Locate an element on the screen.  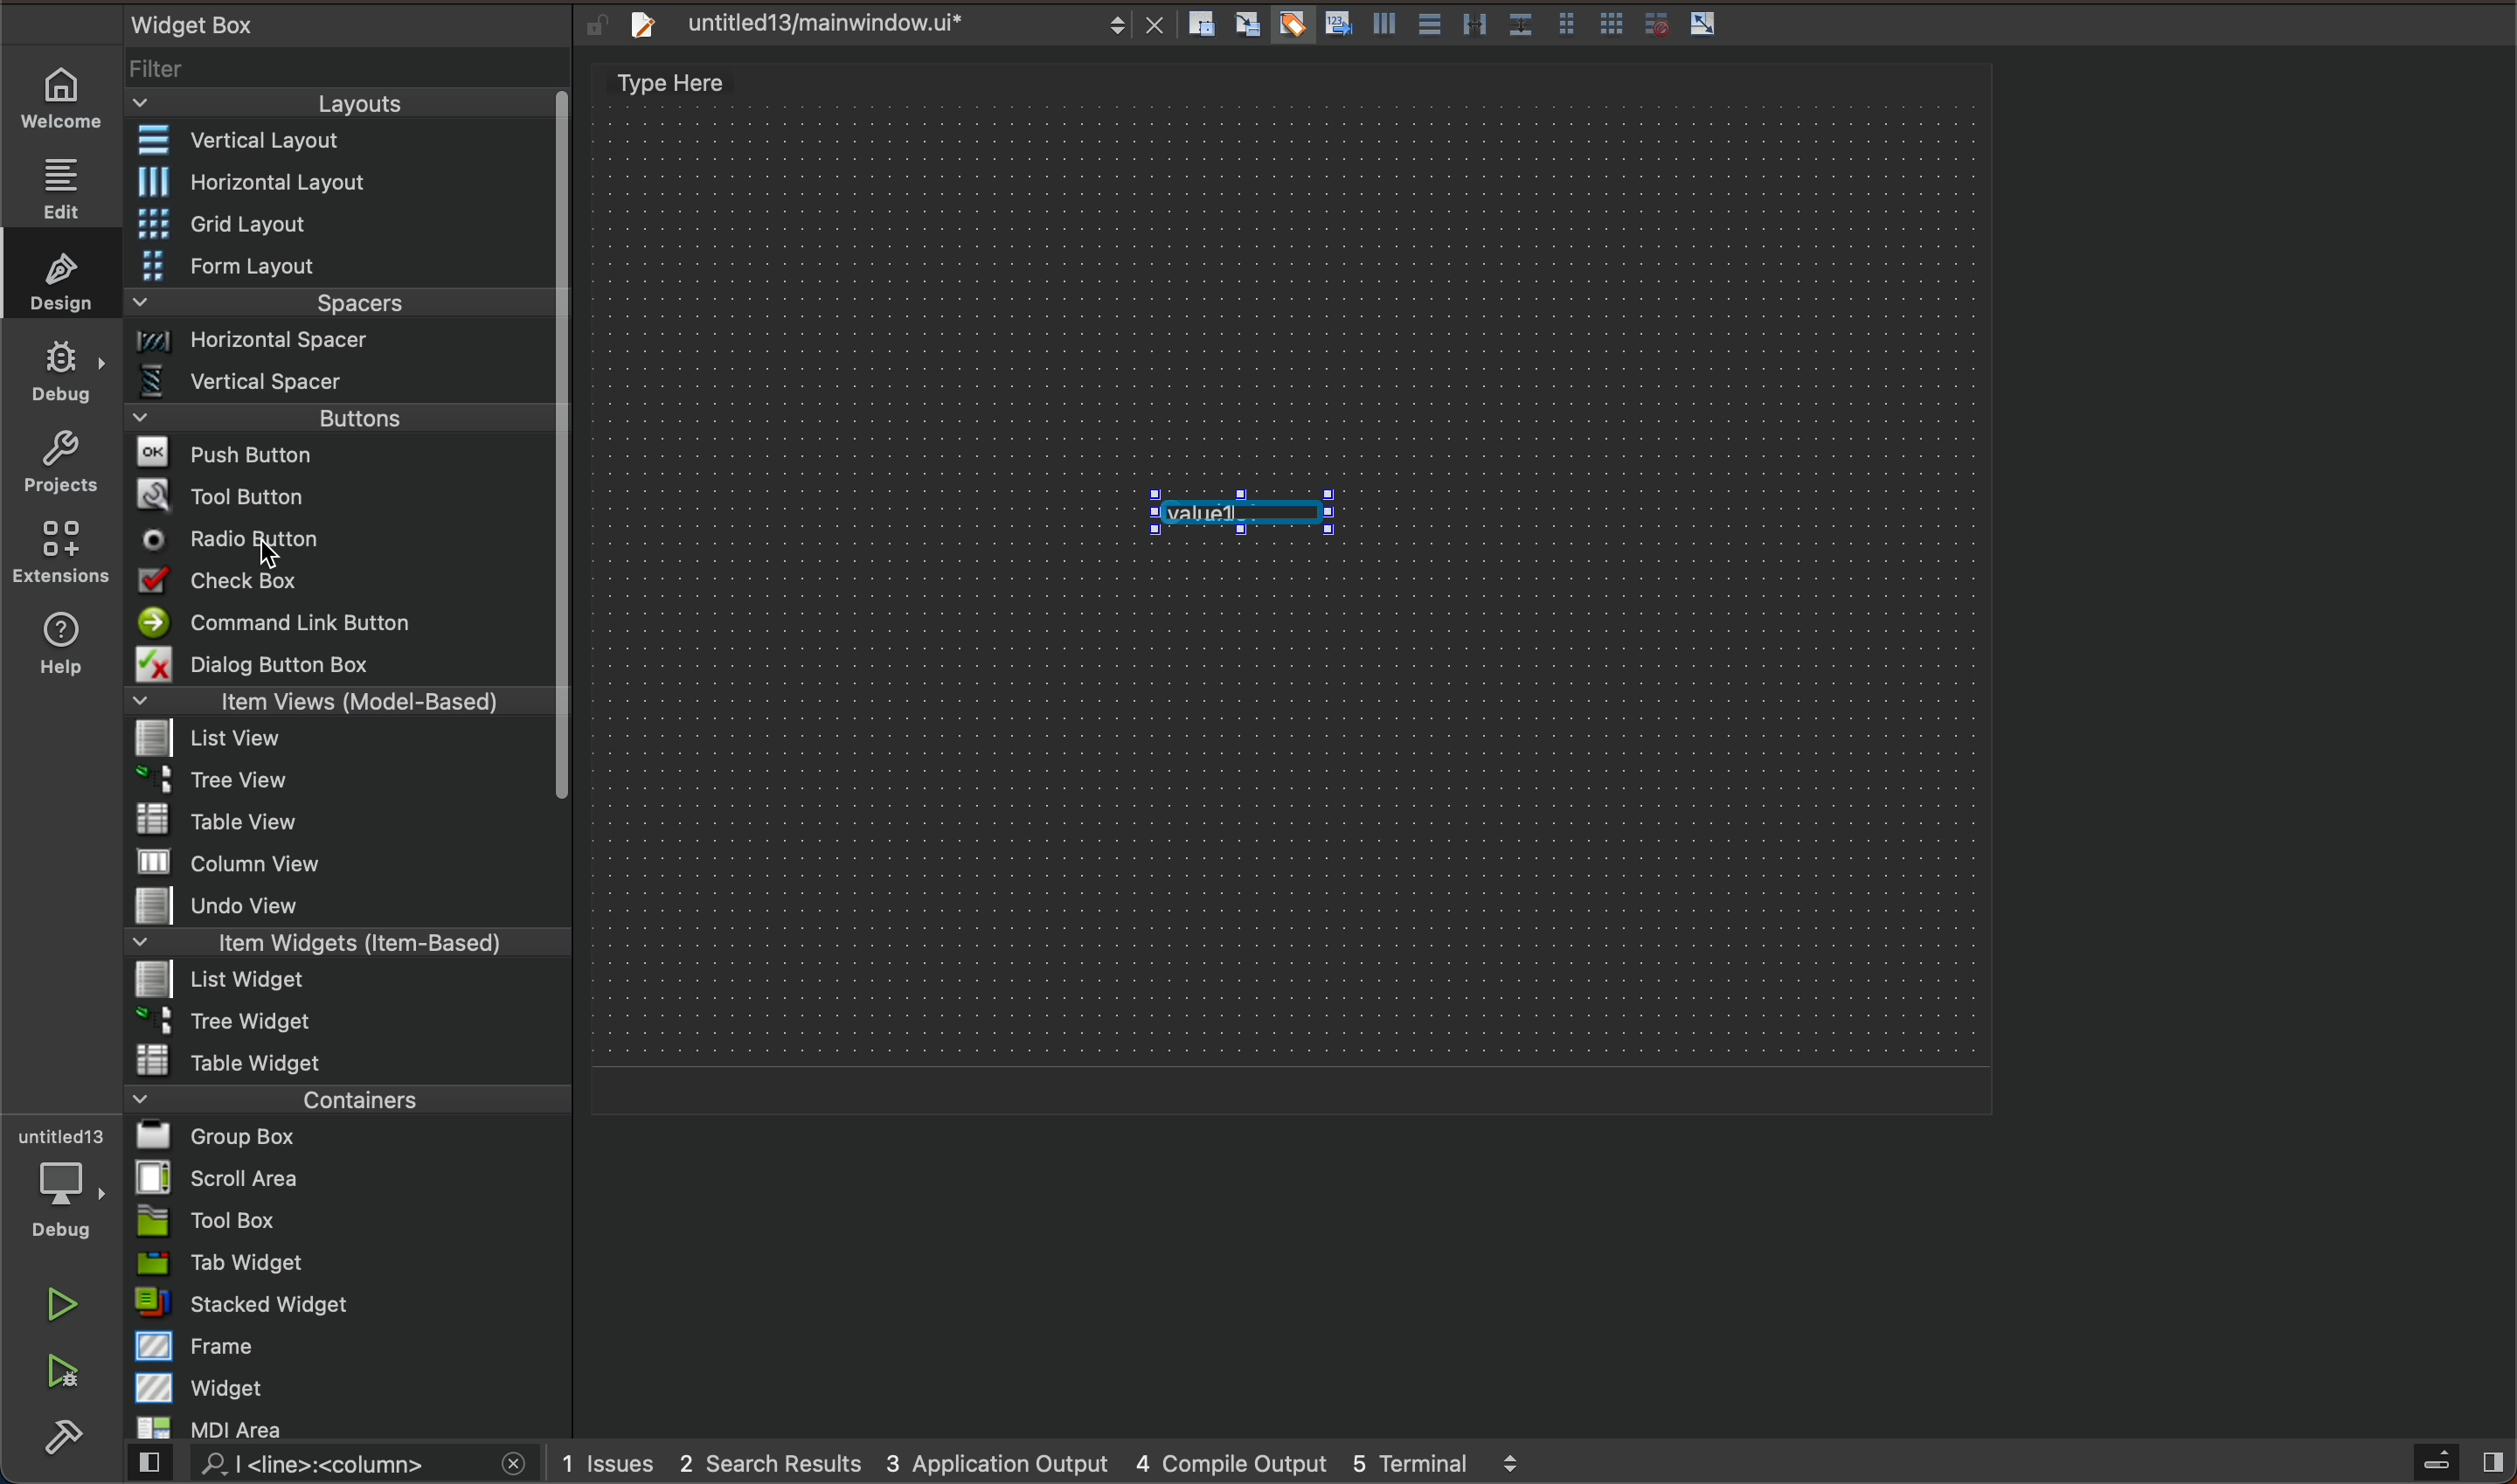
 is located at coordinates (342, 268).